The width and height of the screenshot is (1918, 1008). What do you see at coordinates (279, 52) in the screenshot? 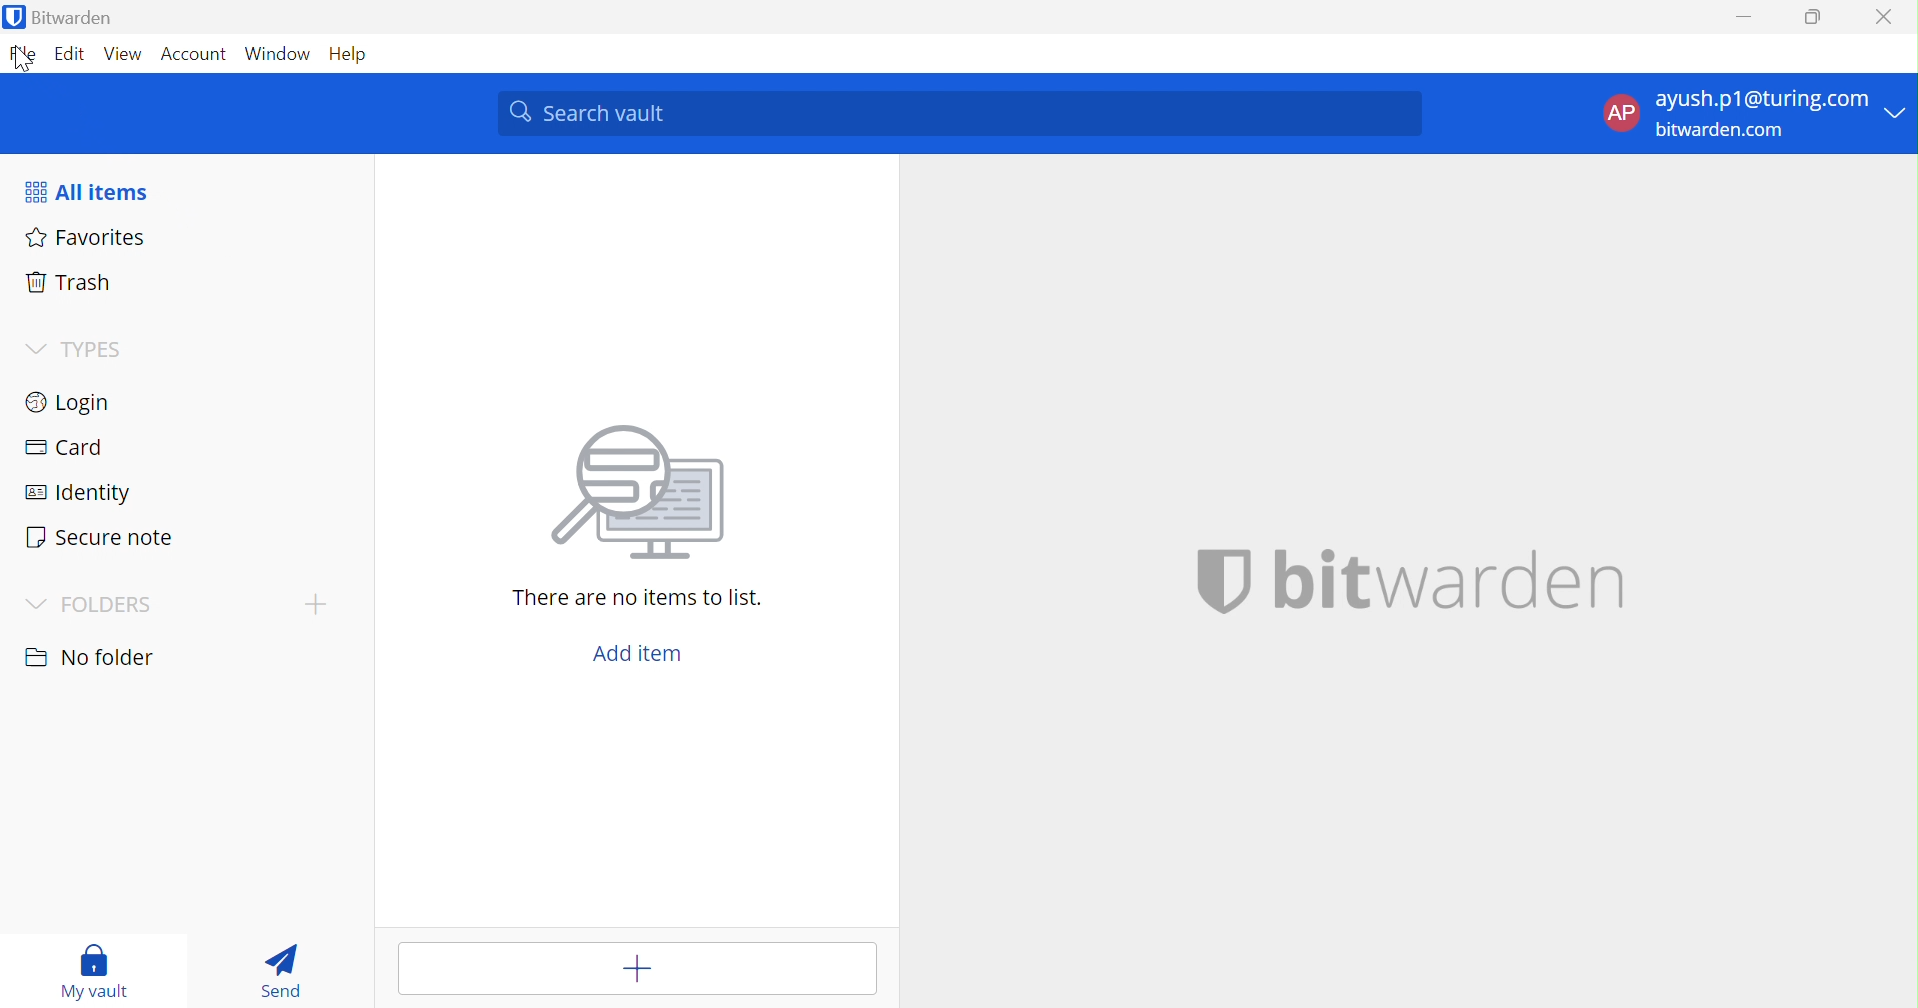
I see `Window` at bounding box center [279, 52].